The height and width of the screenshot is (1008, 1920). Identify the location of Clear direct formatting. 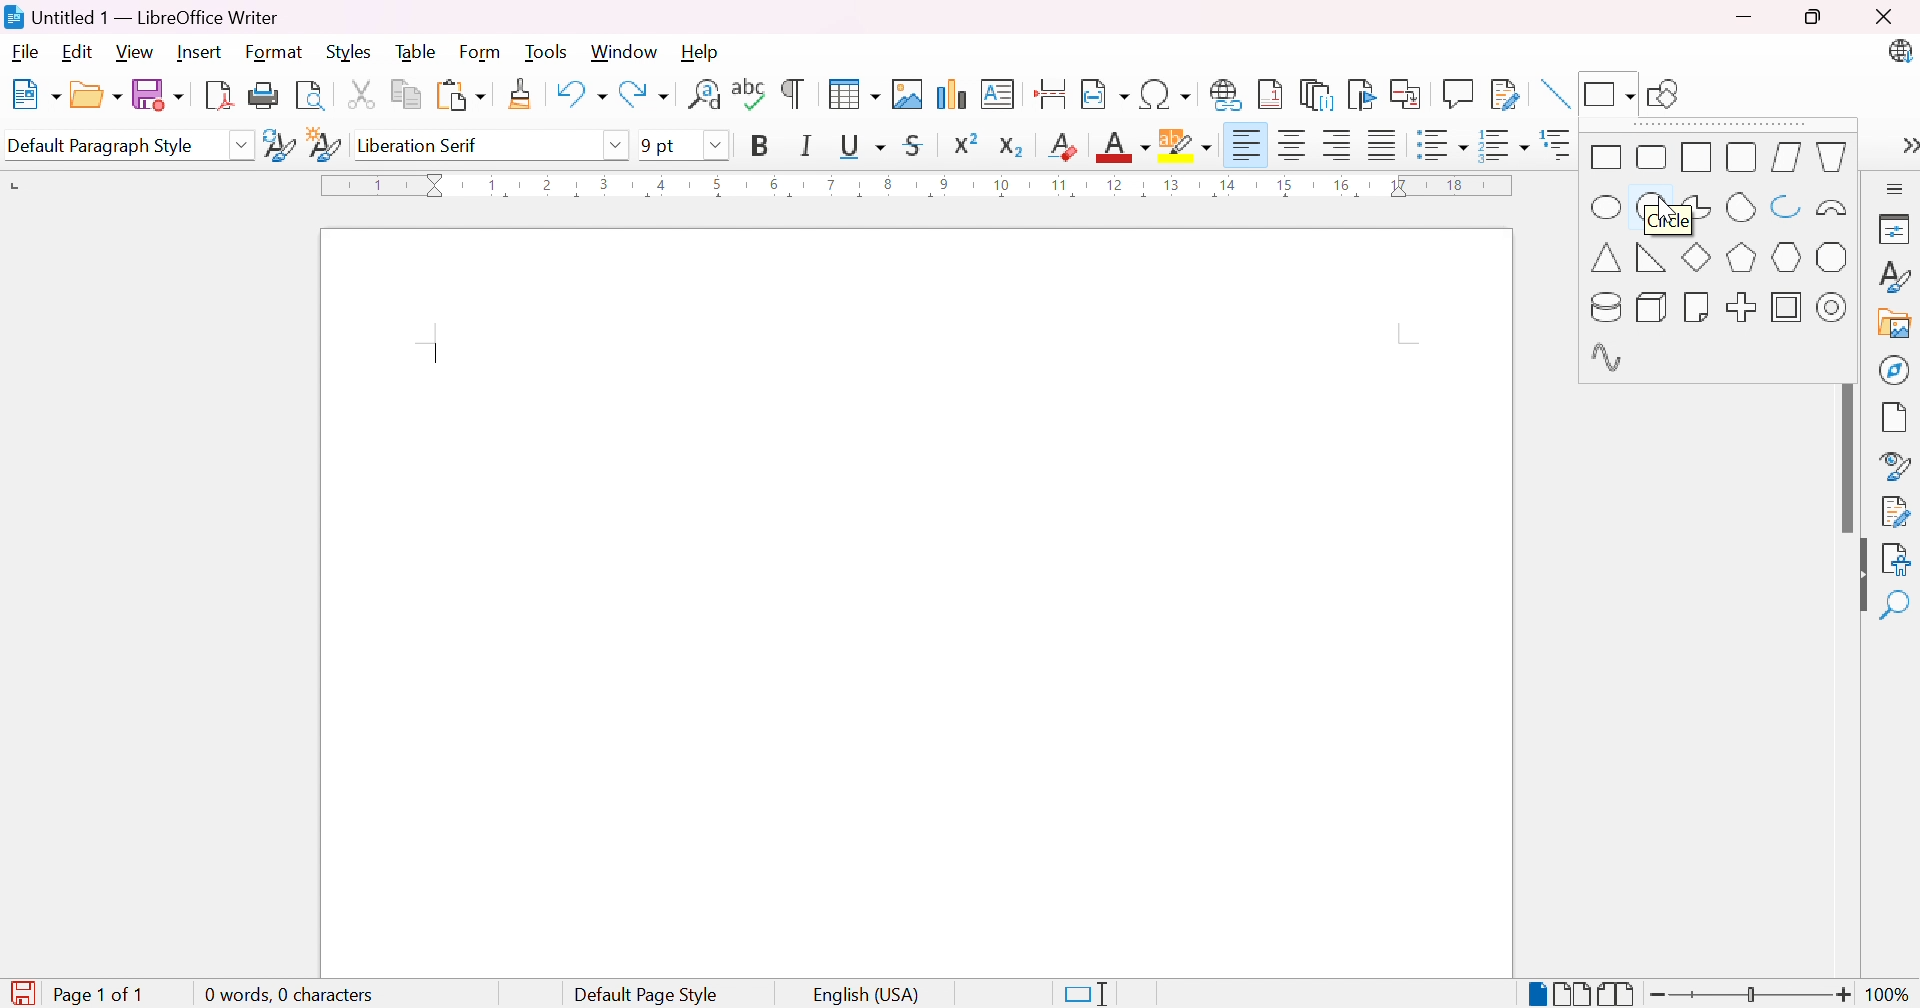
(1066, 145).